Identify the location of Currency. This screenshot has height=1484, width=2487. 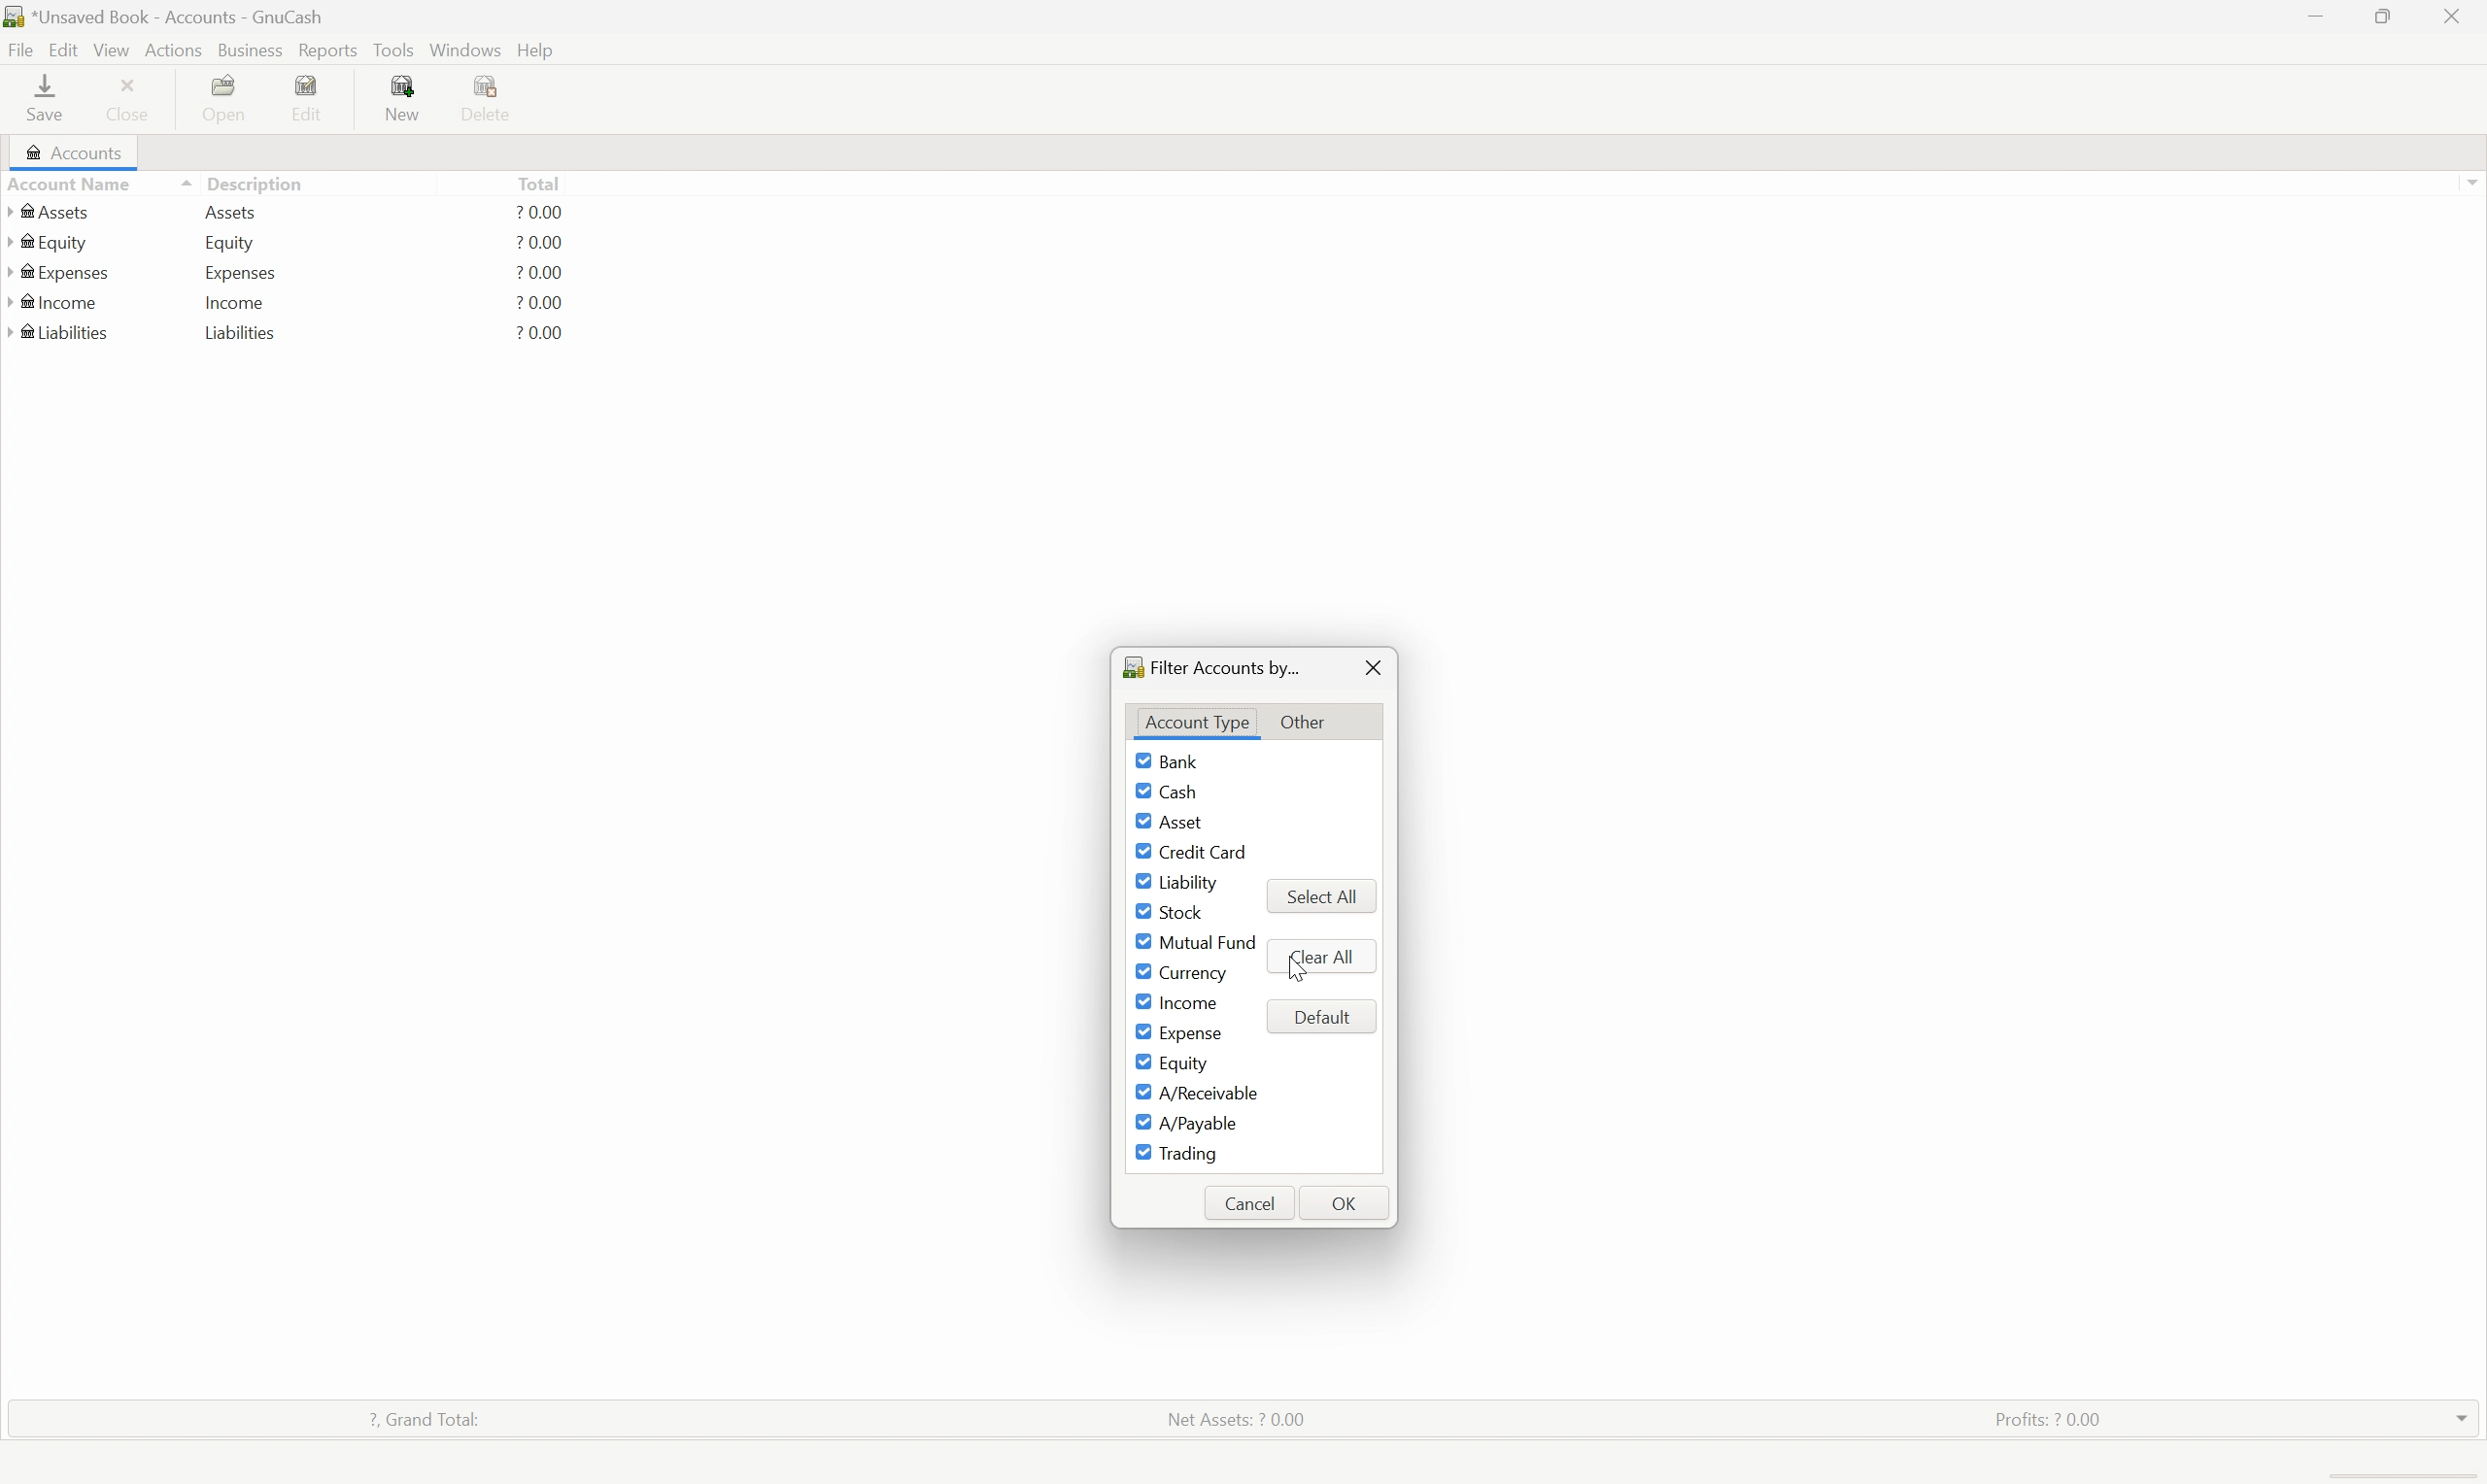
(1192, 972).